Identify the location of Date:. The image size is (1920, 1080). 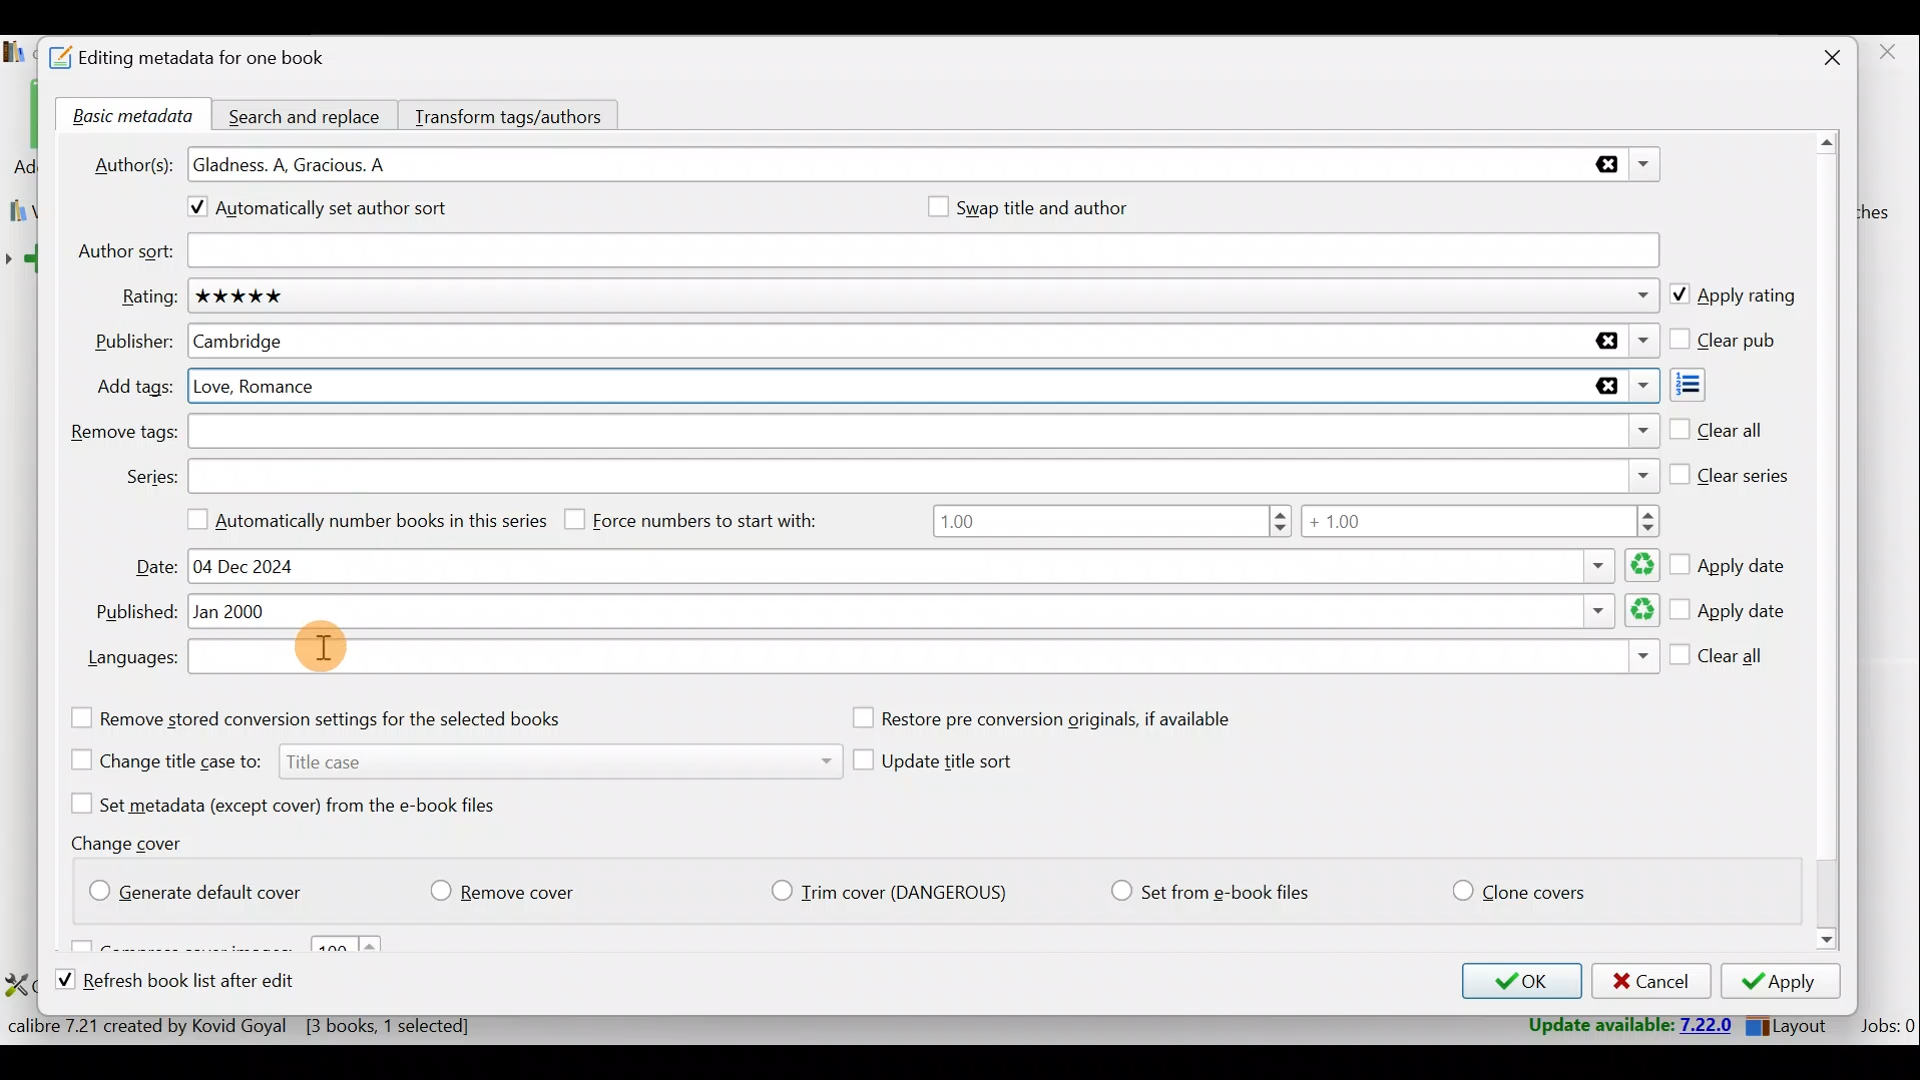
(157, 567).